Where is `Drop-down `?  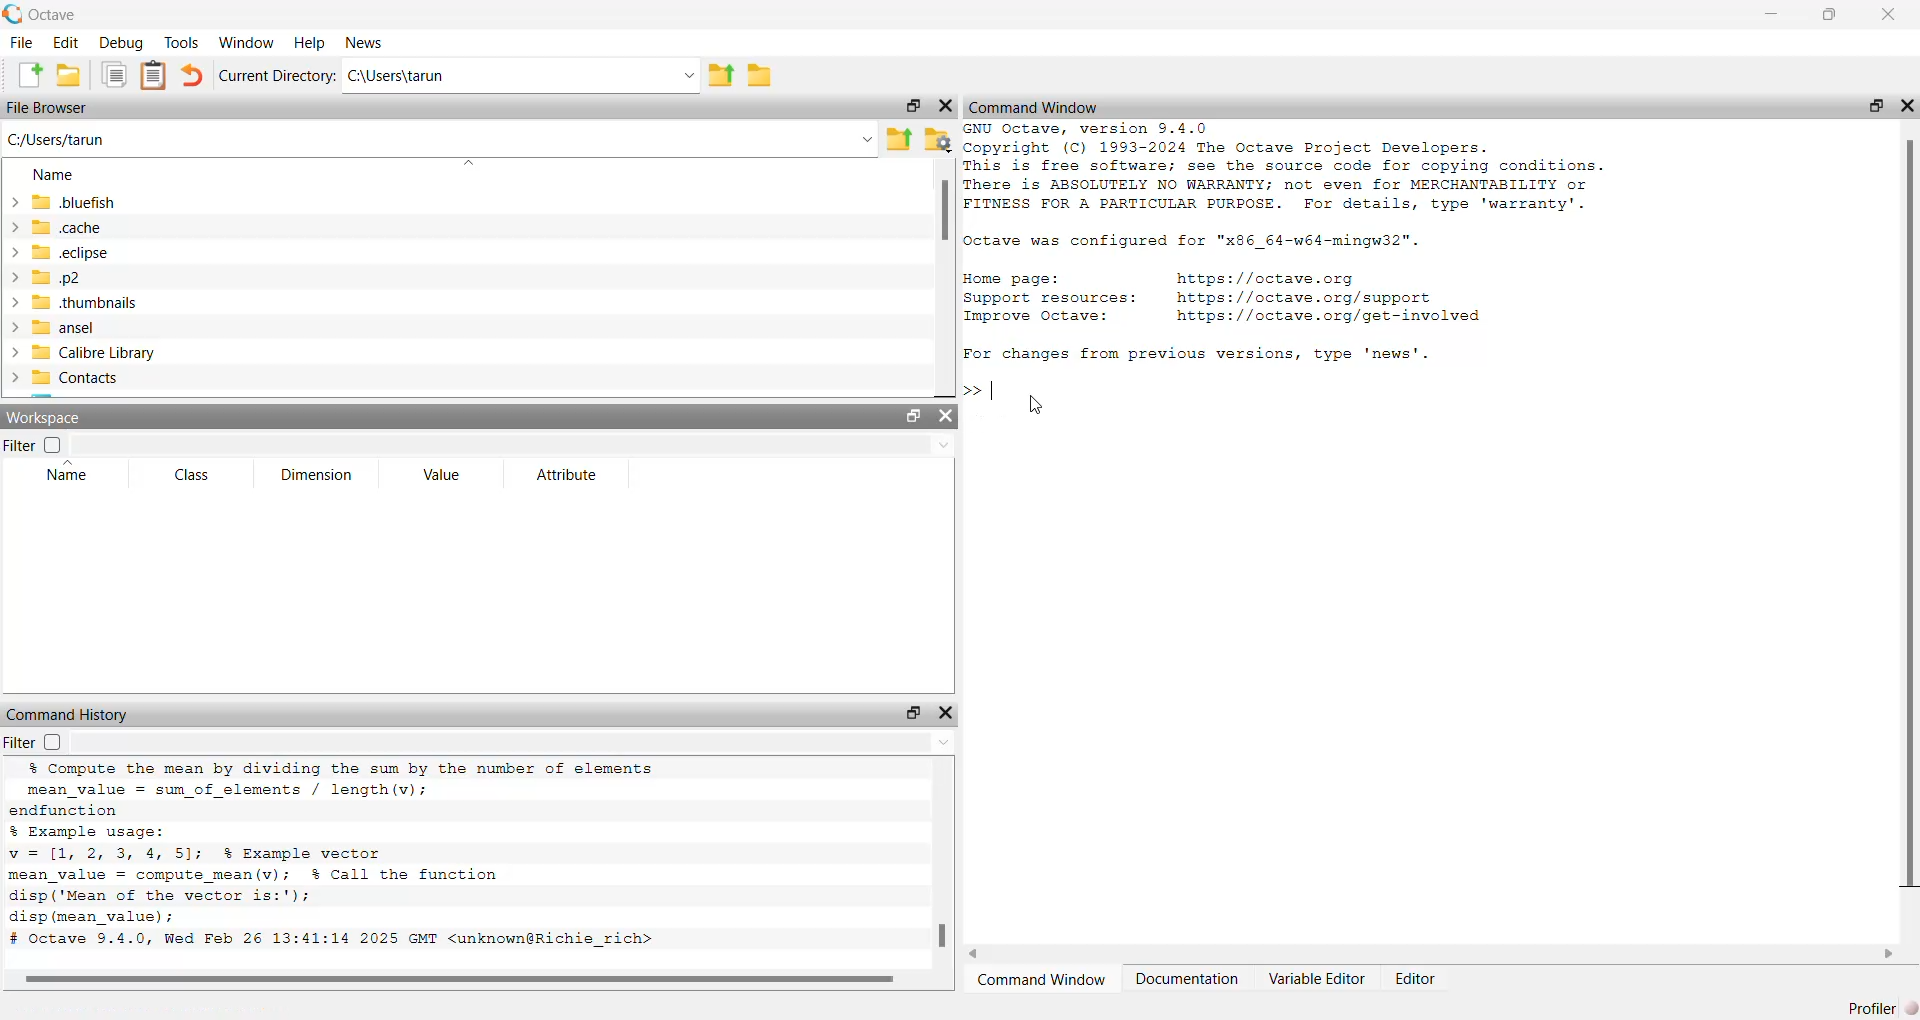 Drop-down  is located at coordinates (688, 76).